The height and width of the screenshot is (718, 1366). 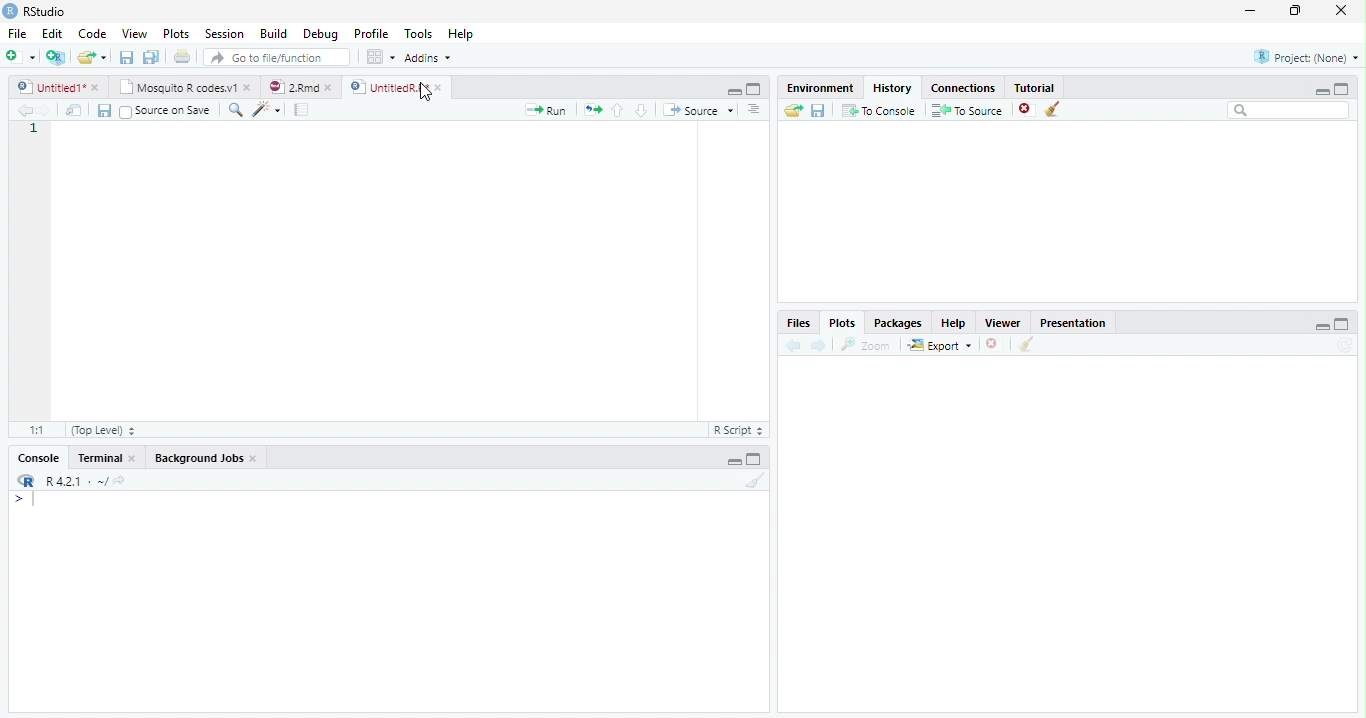 What do you see at coordinates (56, 57) in the screenshot?
I see `Create a Project` at bounding box center [56, 57].